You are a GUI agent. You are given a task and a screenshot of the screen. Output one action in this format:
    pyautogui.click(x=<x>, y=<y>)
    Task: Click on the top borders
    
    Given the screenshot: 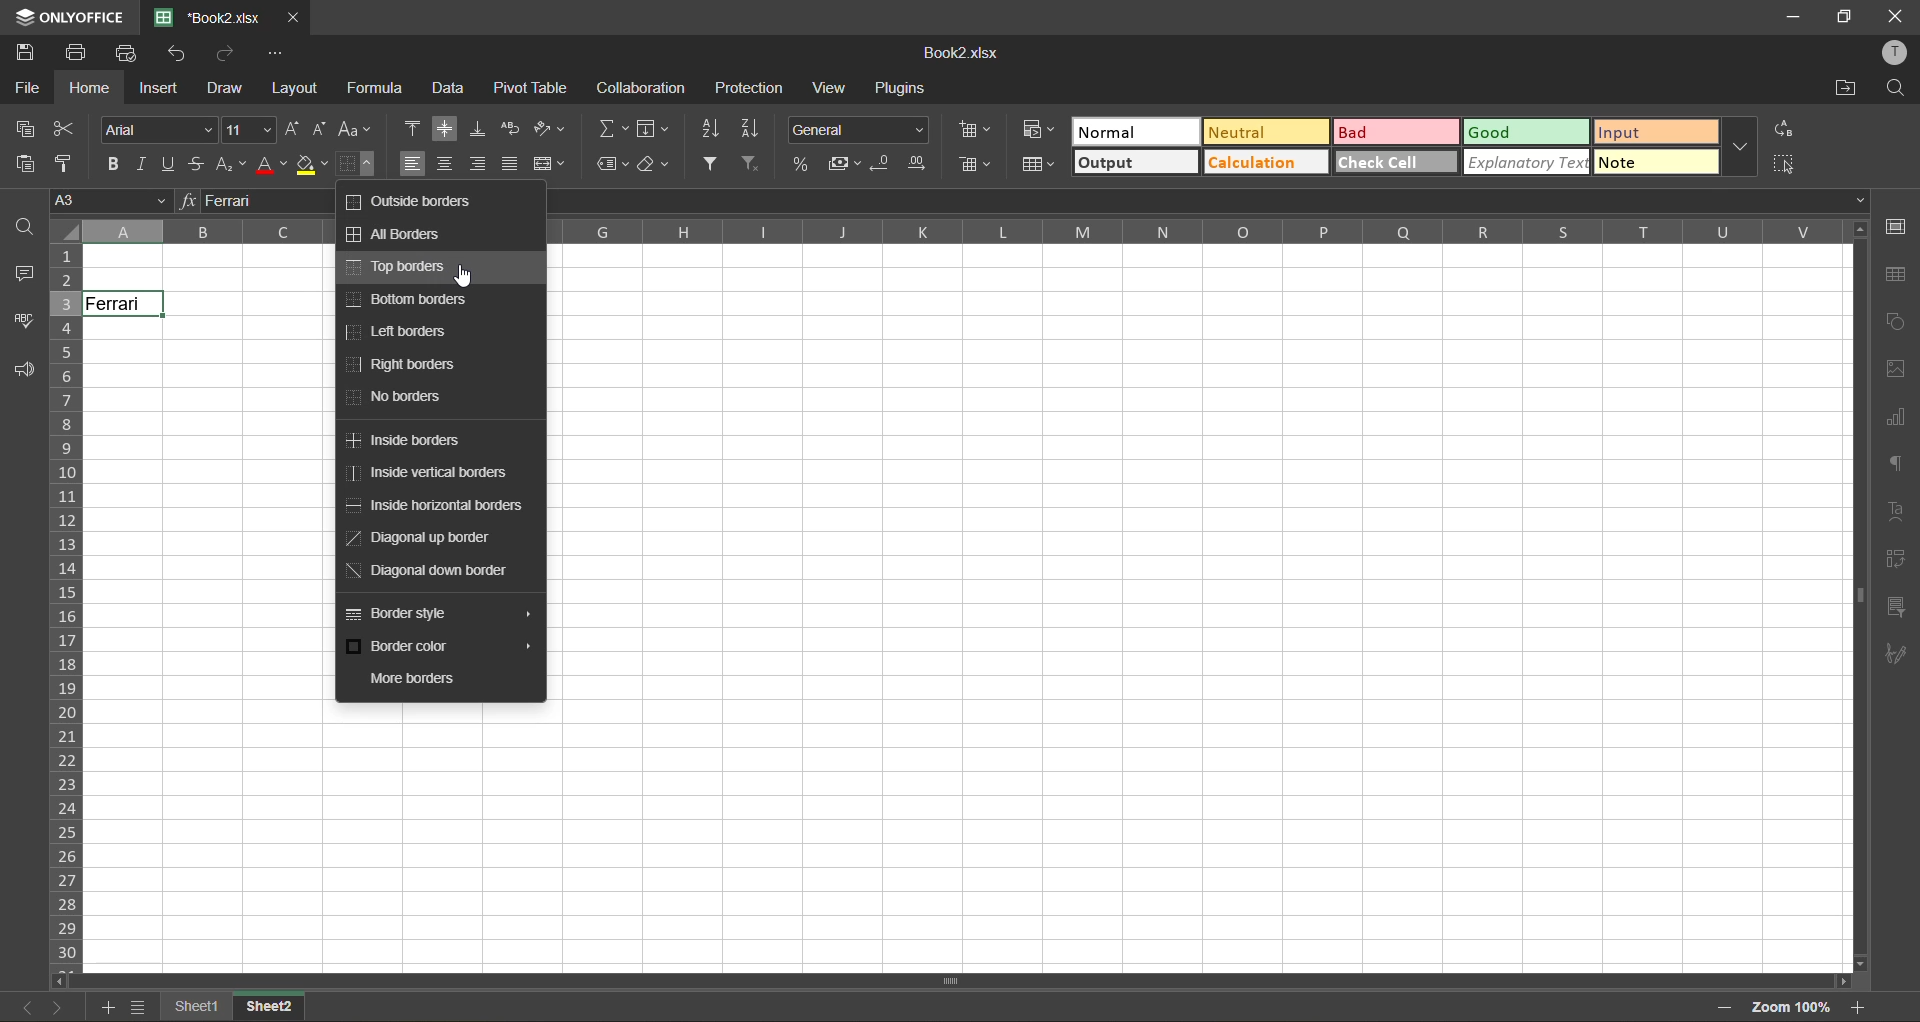 What is the action you would take?
    pyautogui.click(x=405, y=267)
    